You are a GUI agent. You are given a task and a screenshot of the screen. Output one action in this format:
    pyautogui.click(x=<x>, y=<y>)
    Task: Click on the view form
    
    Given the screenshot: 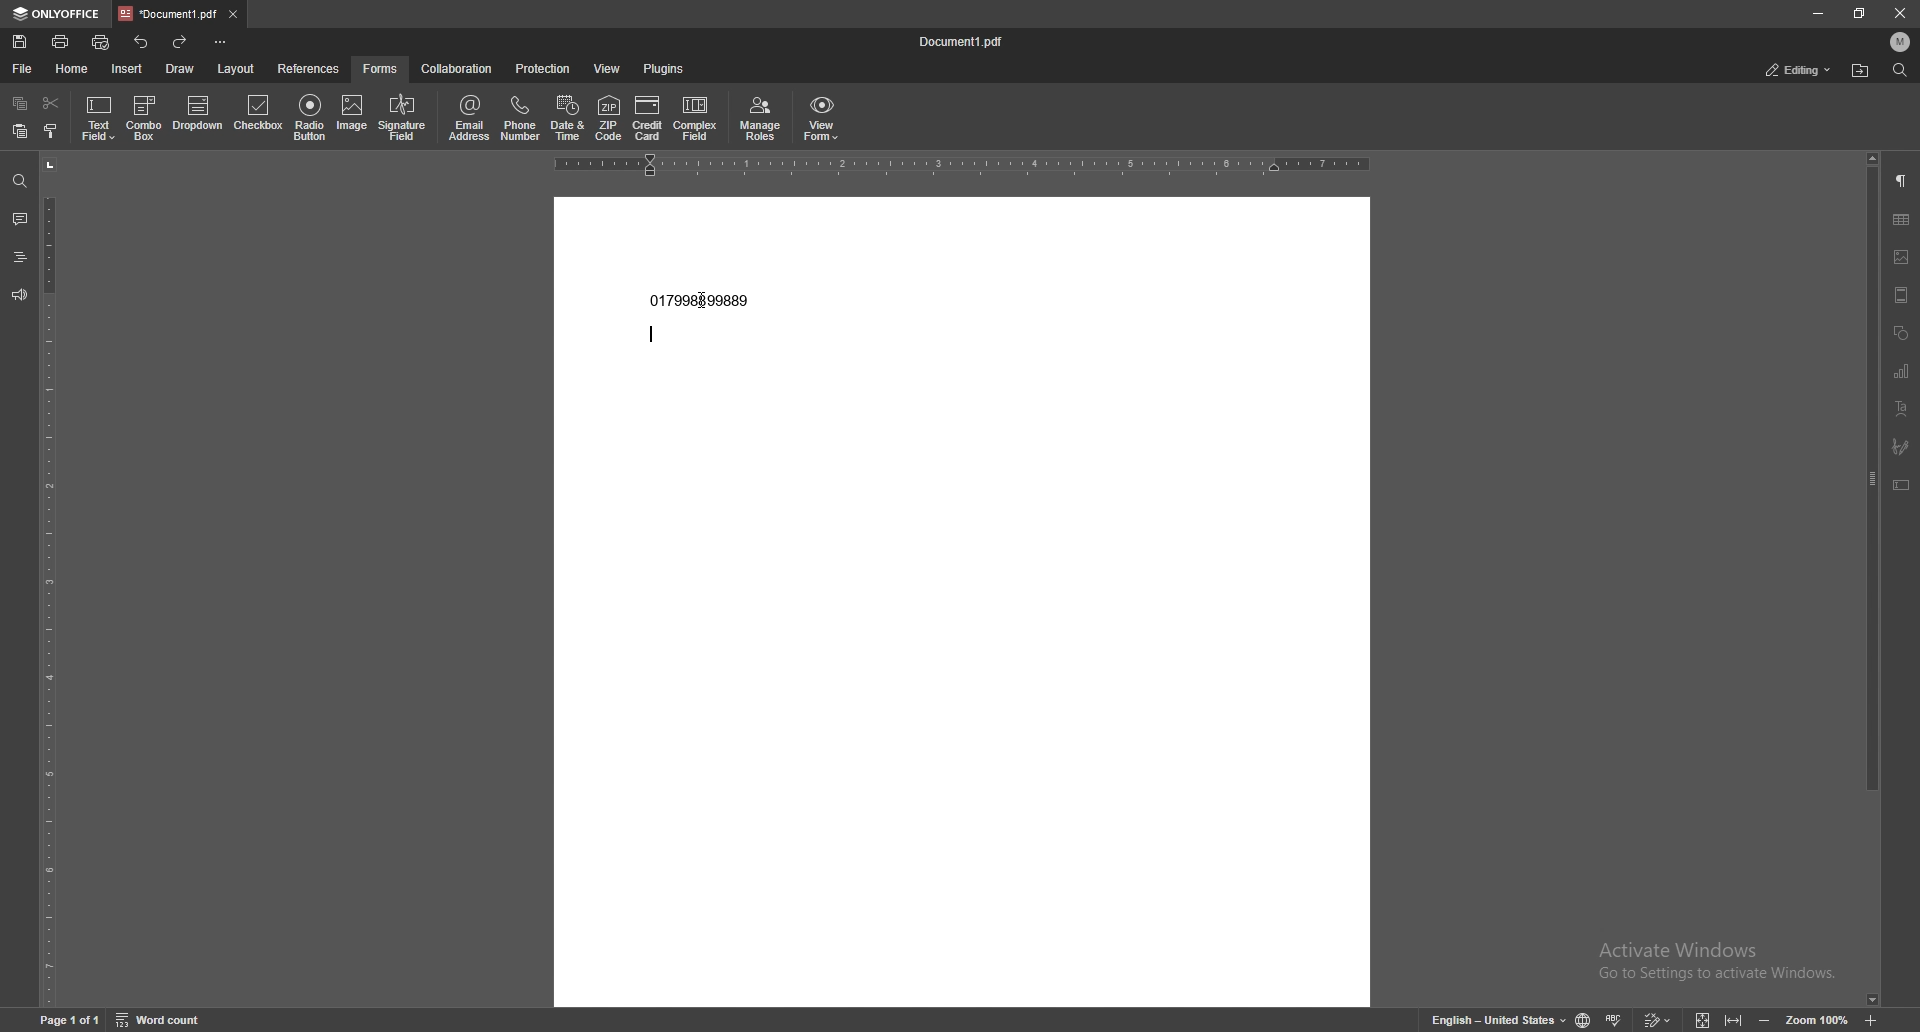 What is the action you would take?
    pyautogui.click(x=822, y=117)
    